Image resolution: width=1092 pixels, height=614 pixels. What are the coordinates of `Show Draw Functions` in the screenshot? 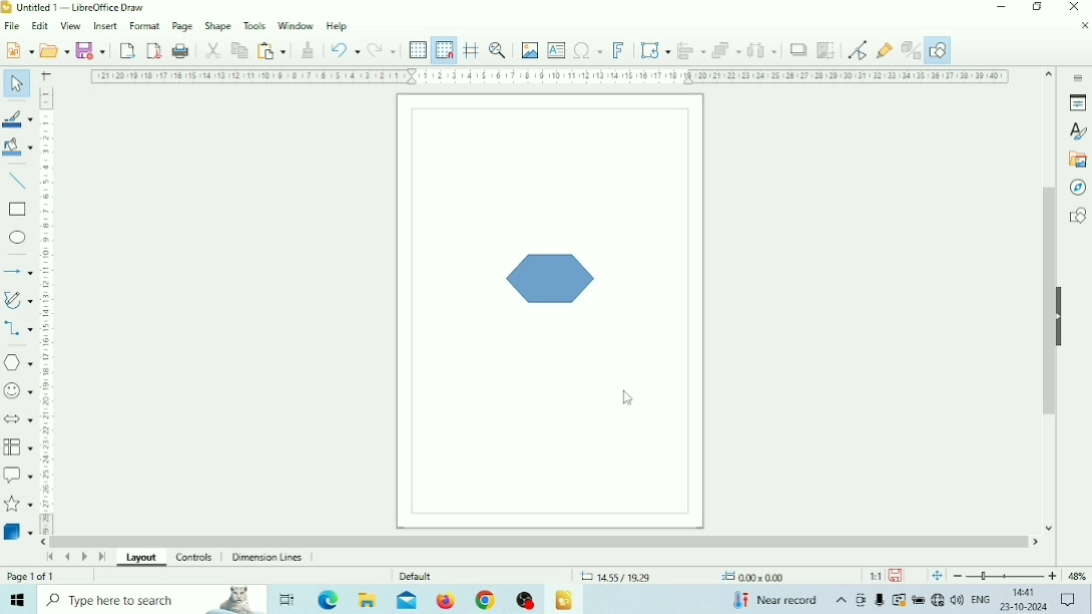 It's located at (938, 50).